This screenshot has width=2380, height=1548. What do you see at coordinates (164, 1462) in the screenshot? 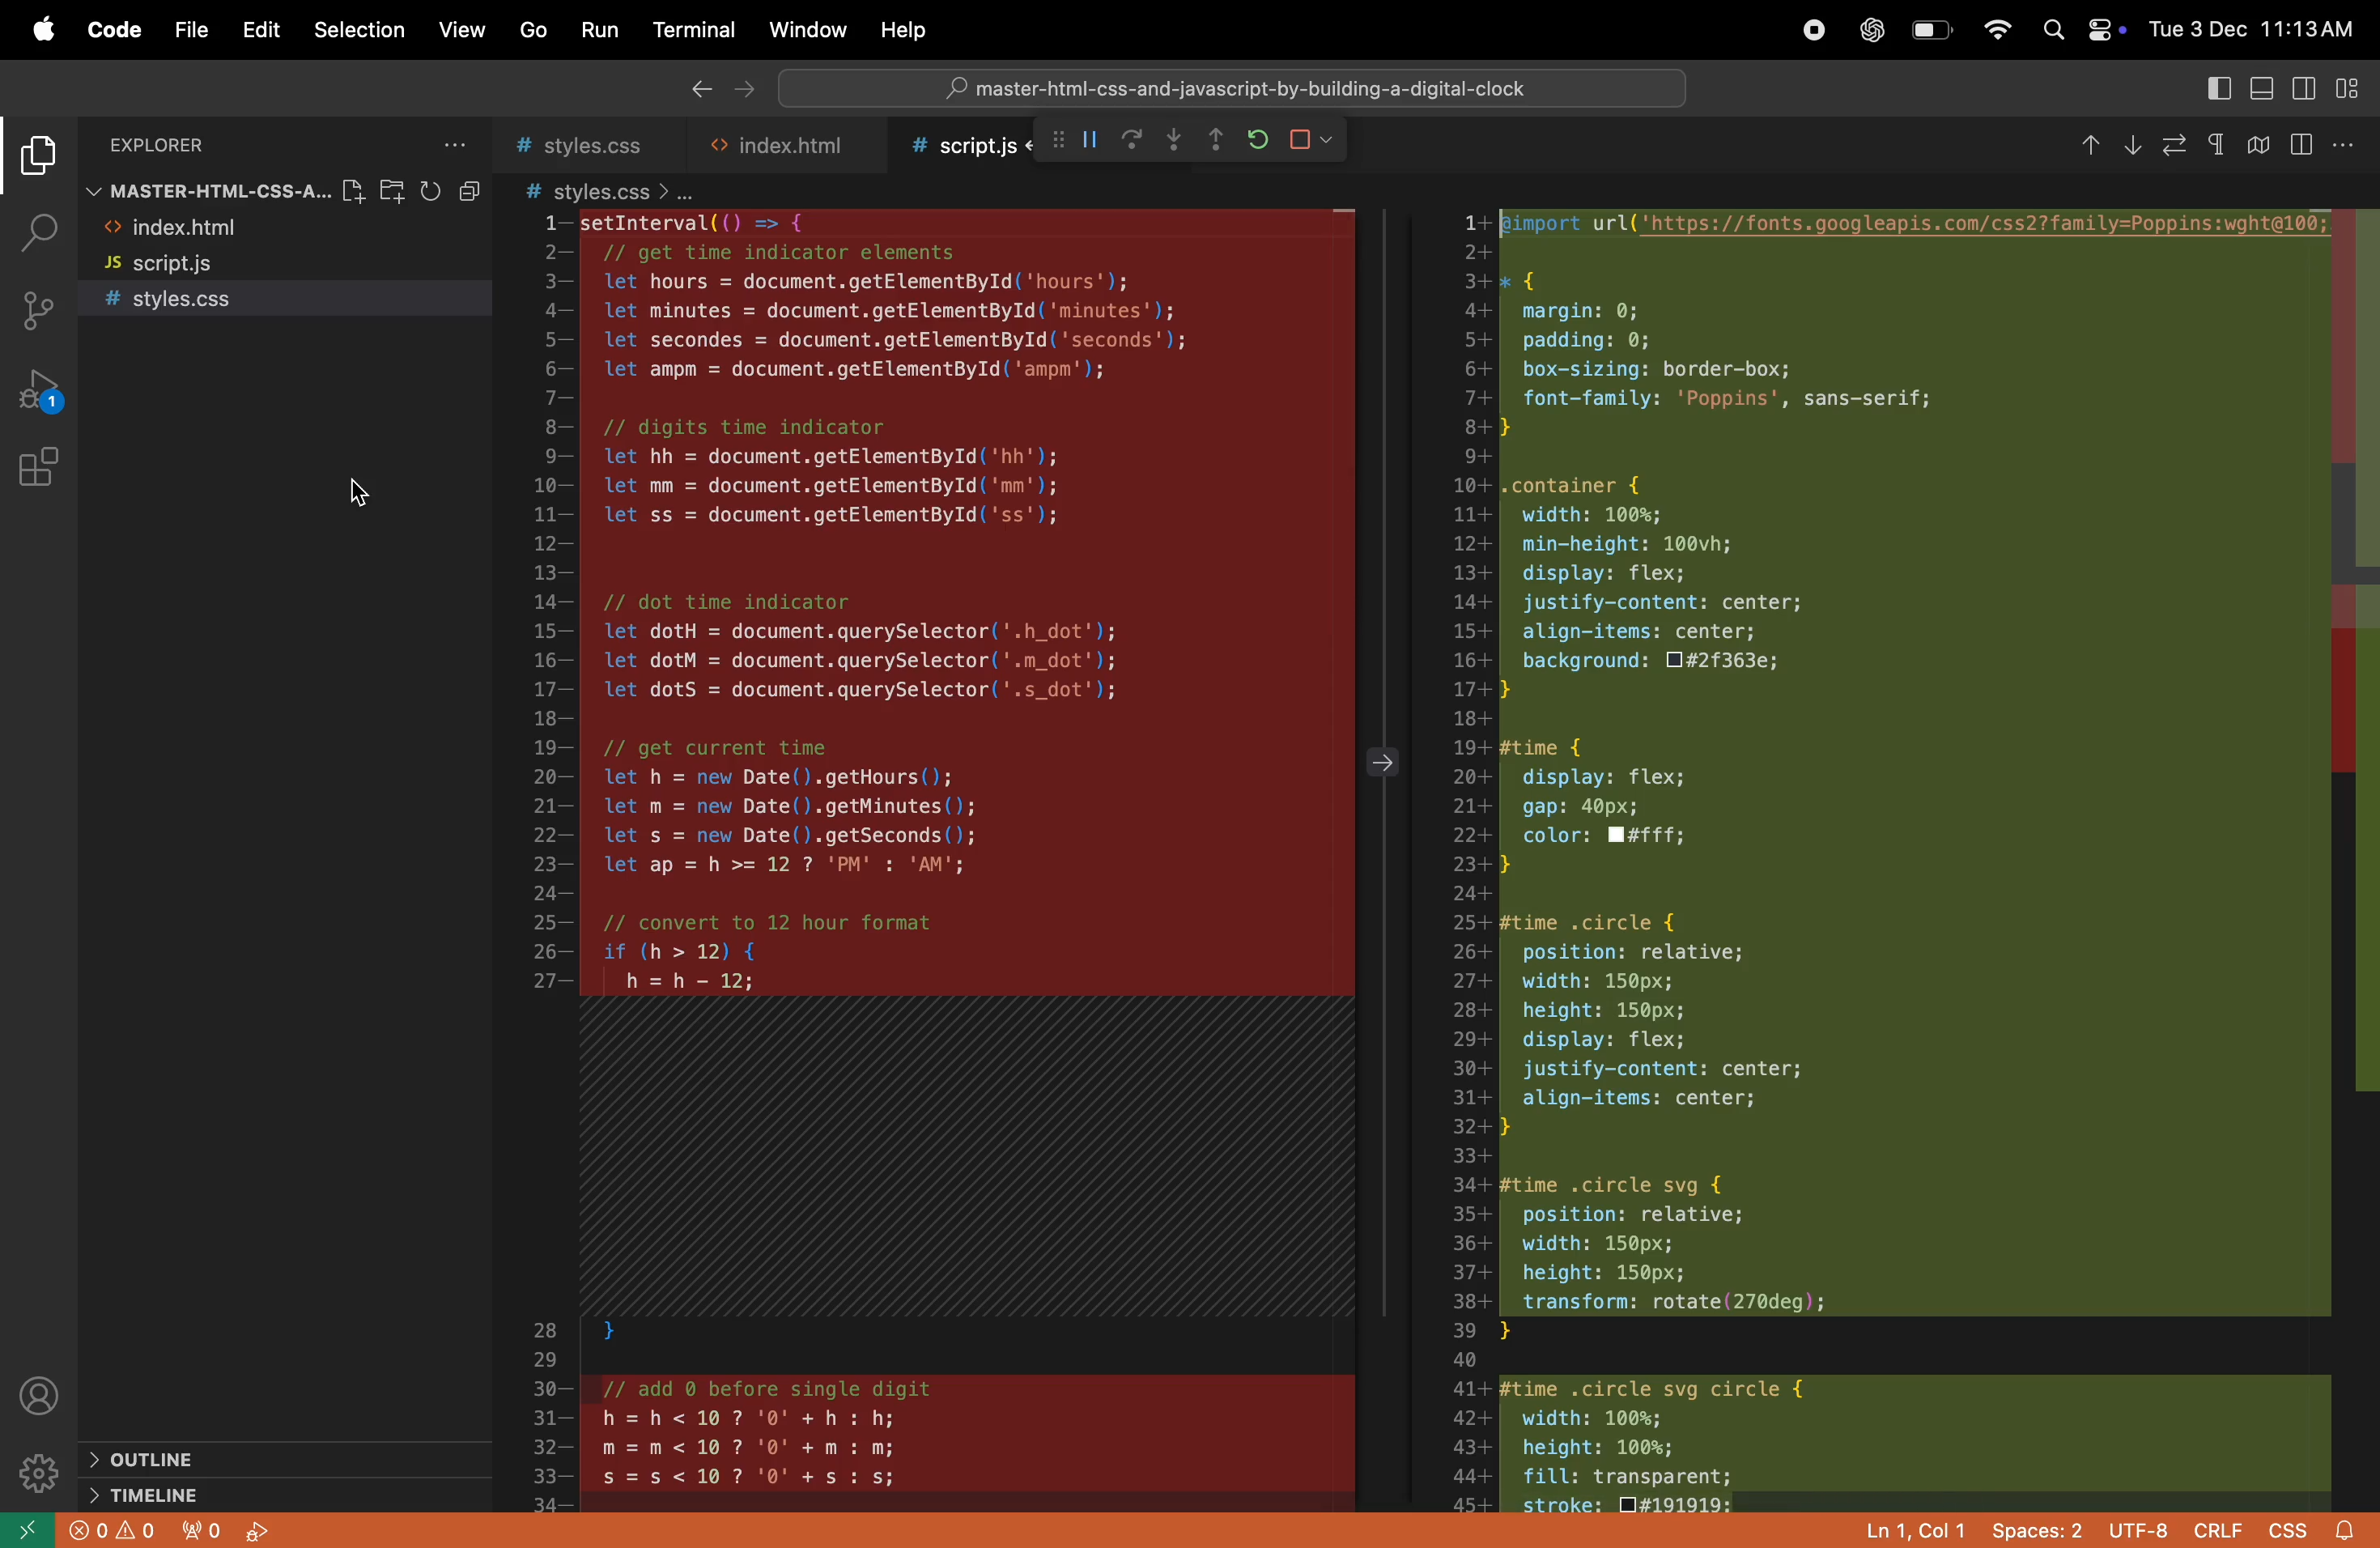
I see `outline` at bounding box center [164, 1462].